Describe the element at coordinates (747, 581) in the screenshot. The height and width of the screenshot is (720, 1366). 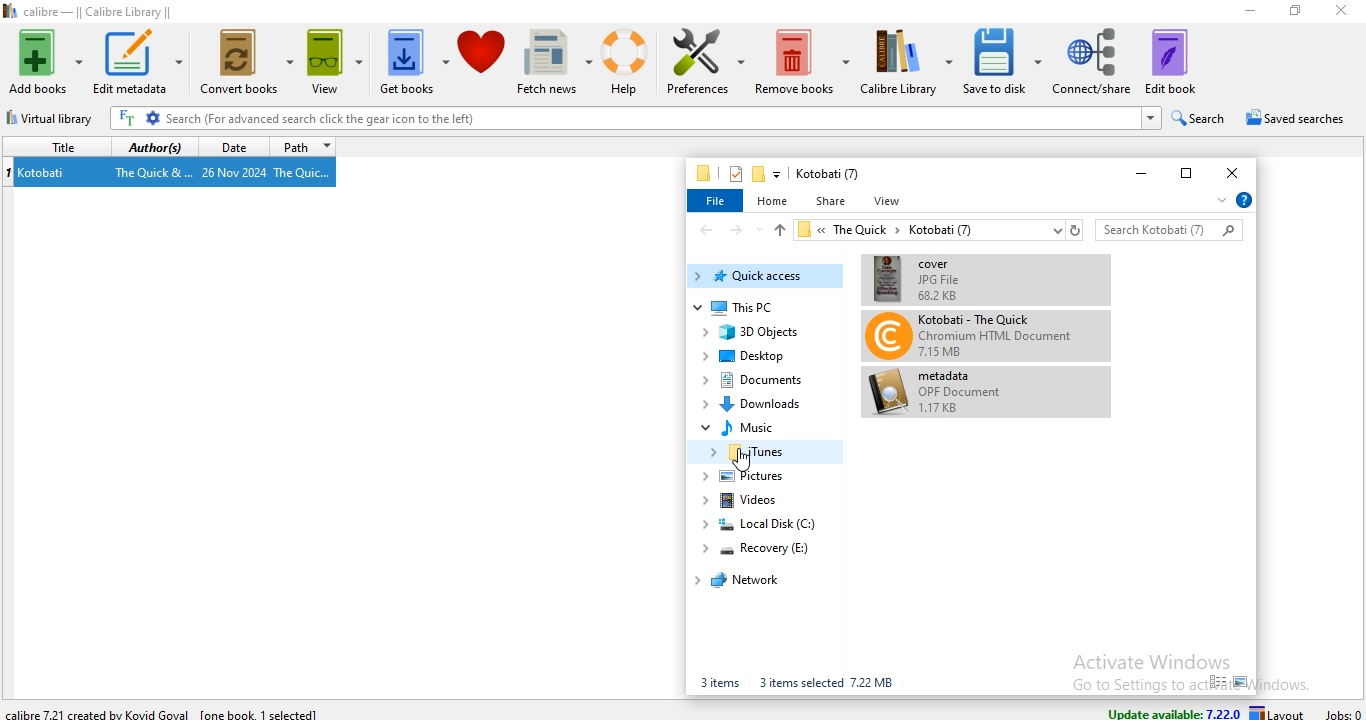
I see `network` at that location.